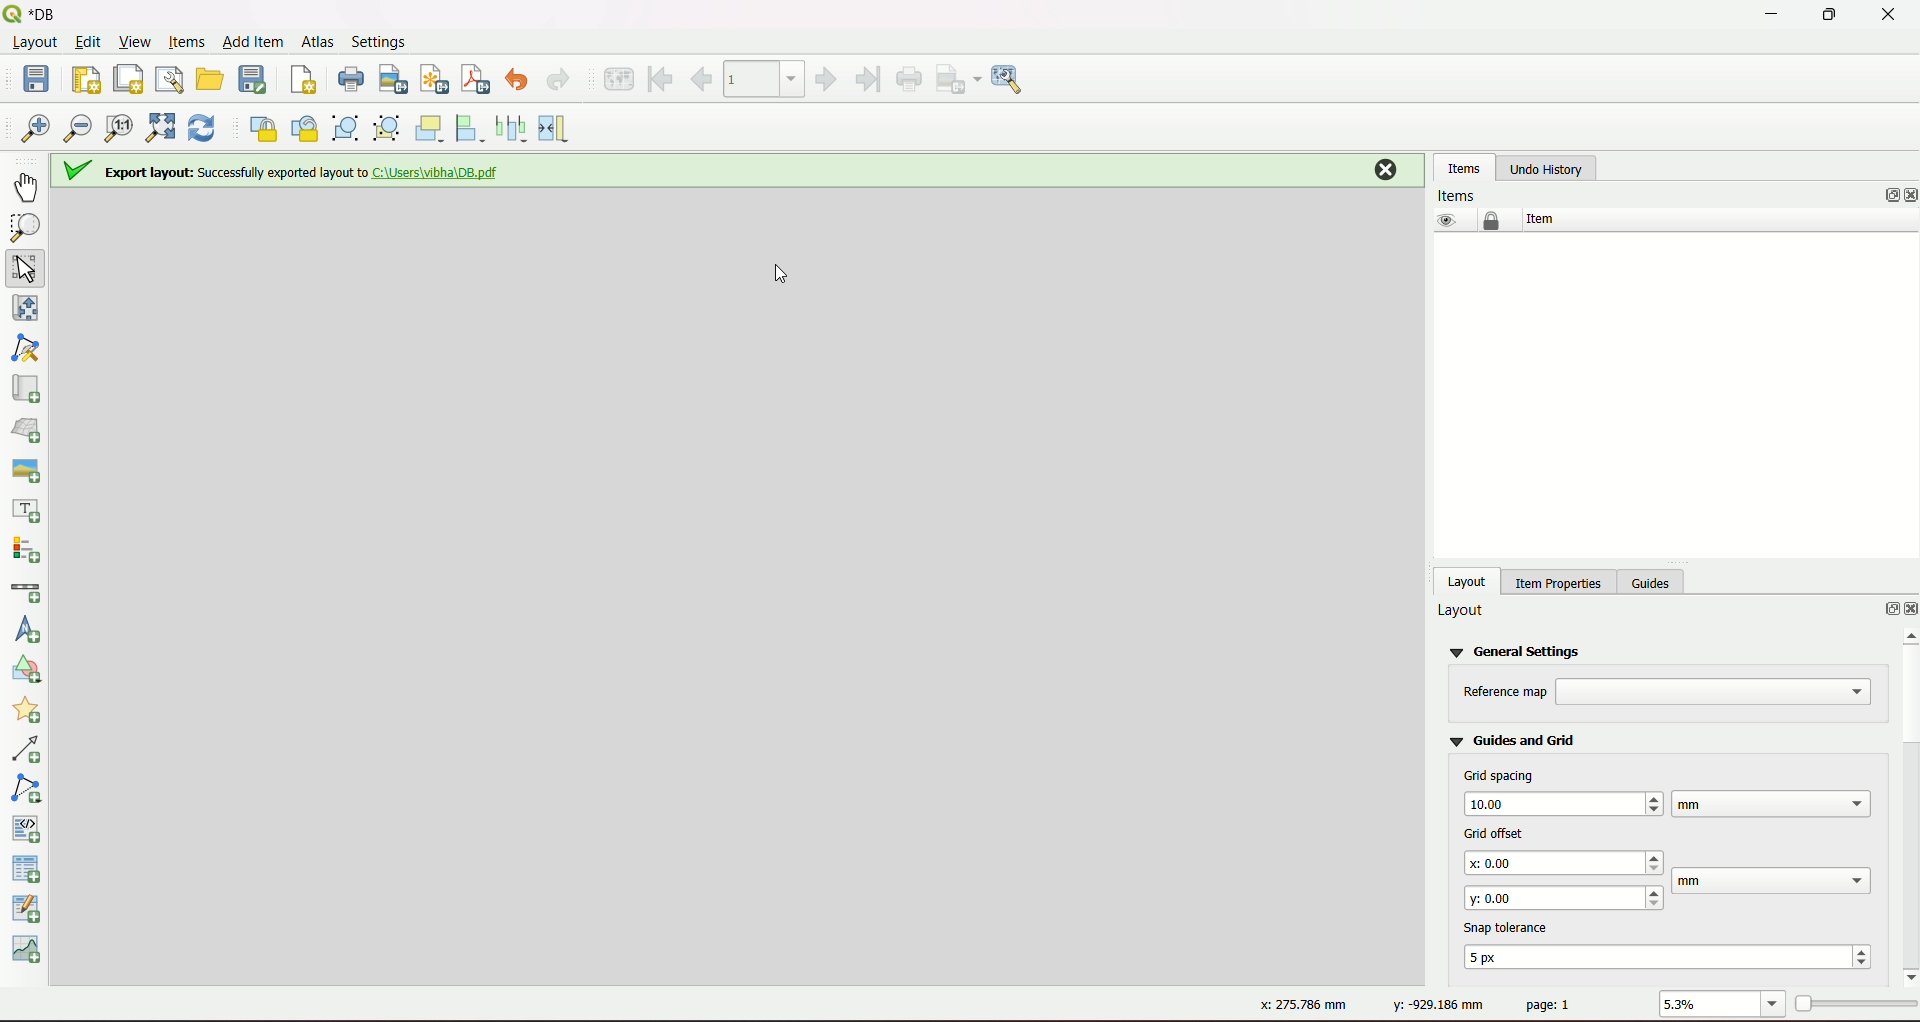  What do you see at coordinates (557, 128) in the screenshot?
I see `resize item width` at bounding box center [557, 128].